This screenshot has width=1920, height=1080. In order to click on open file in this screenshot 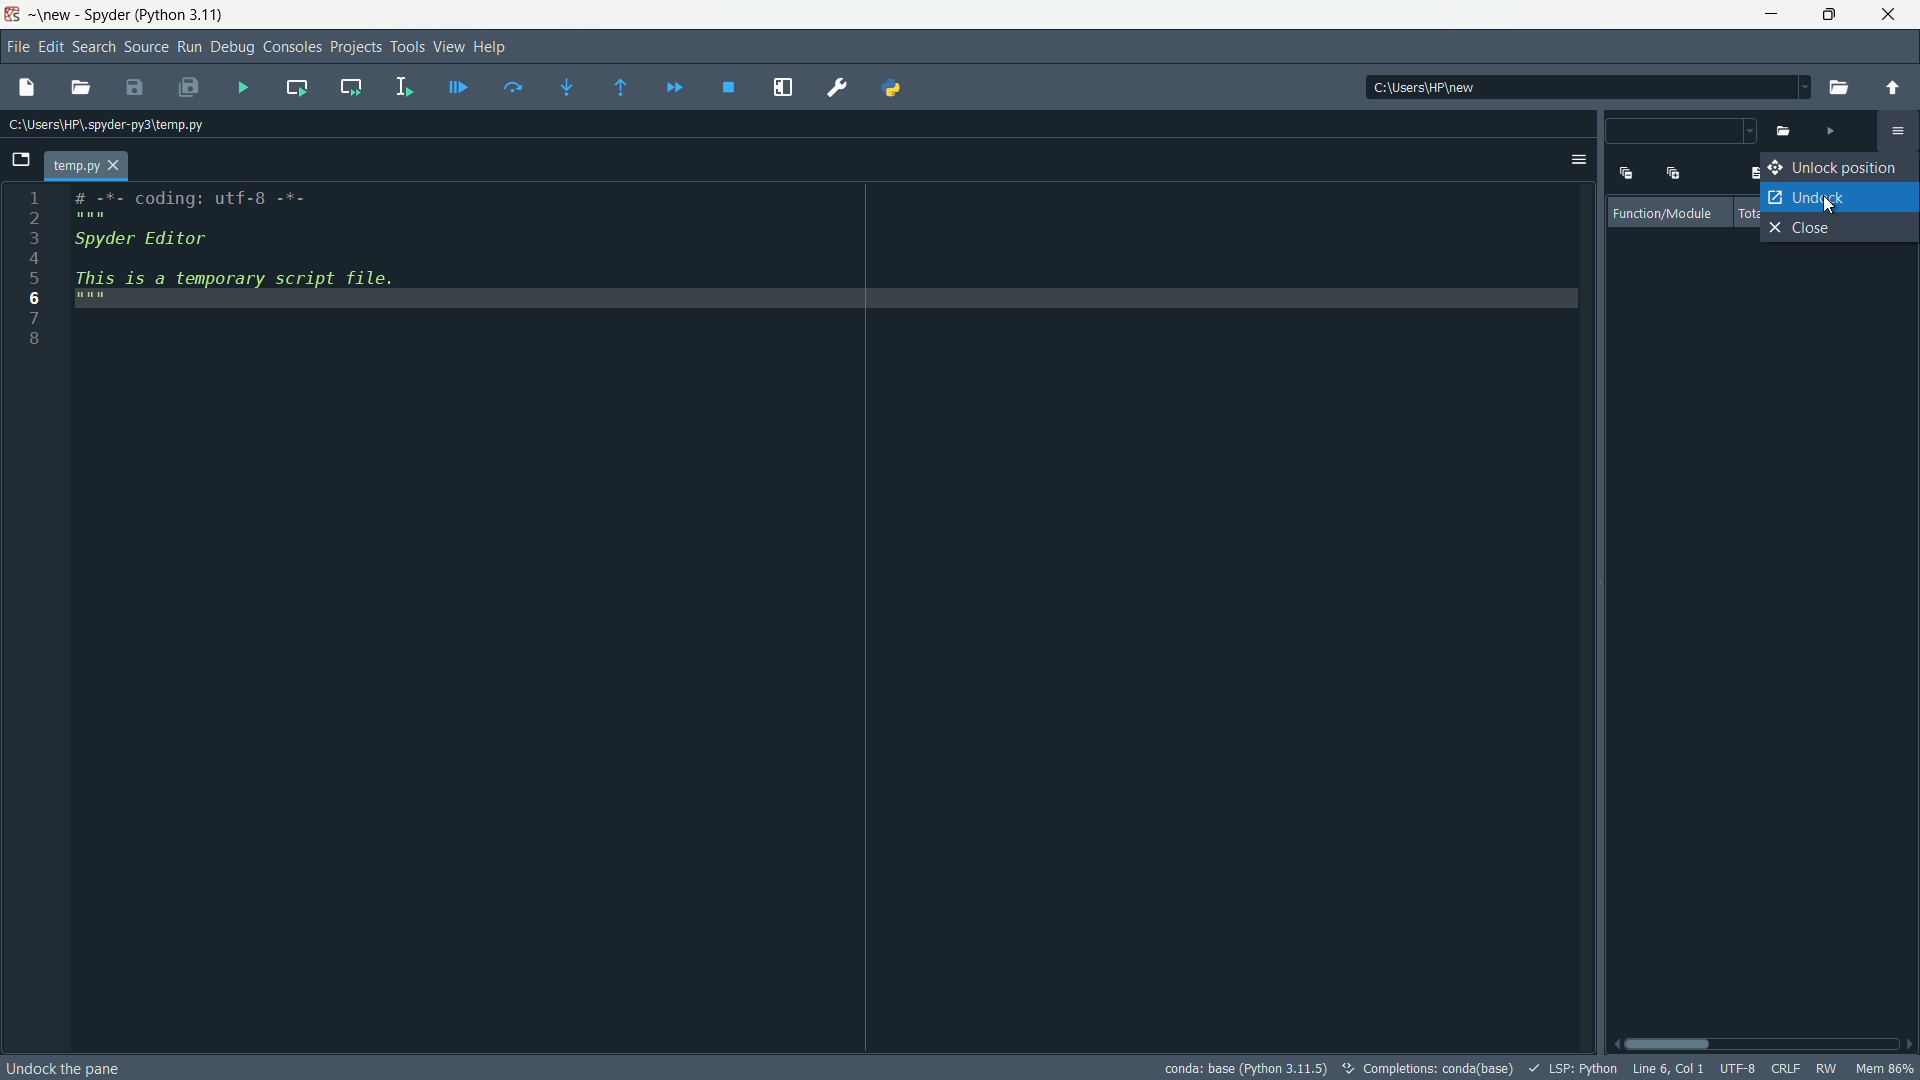, I will do `click(79, 88)`.